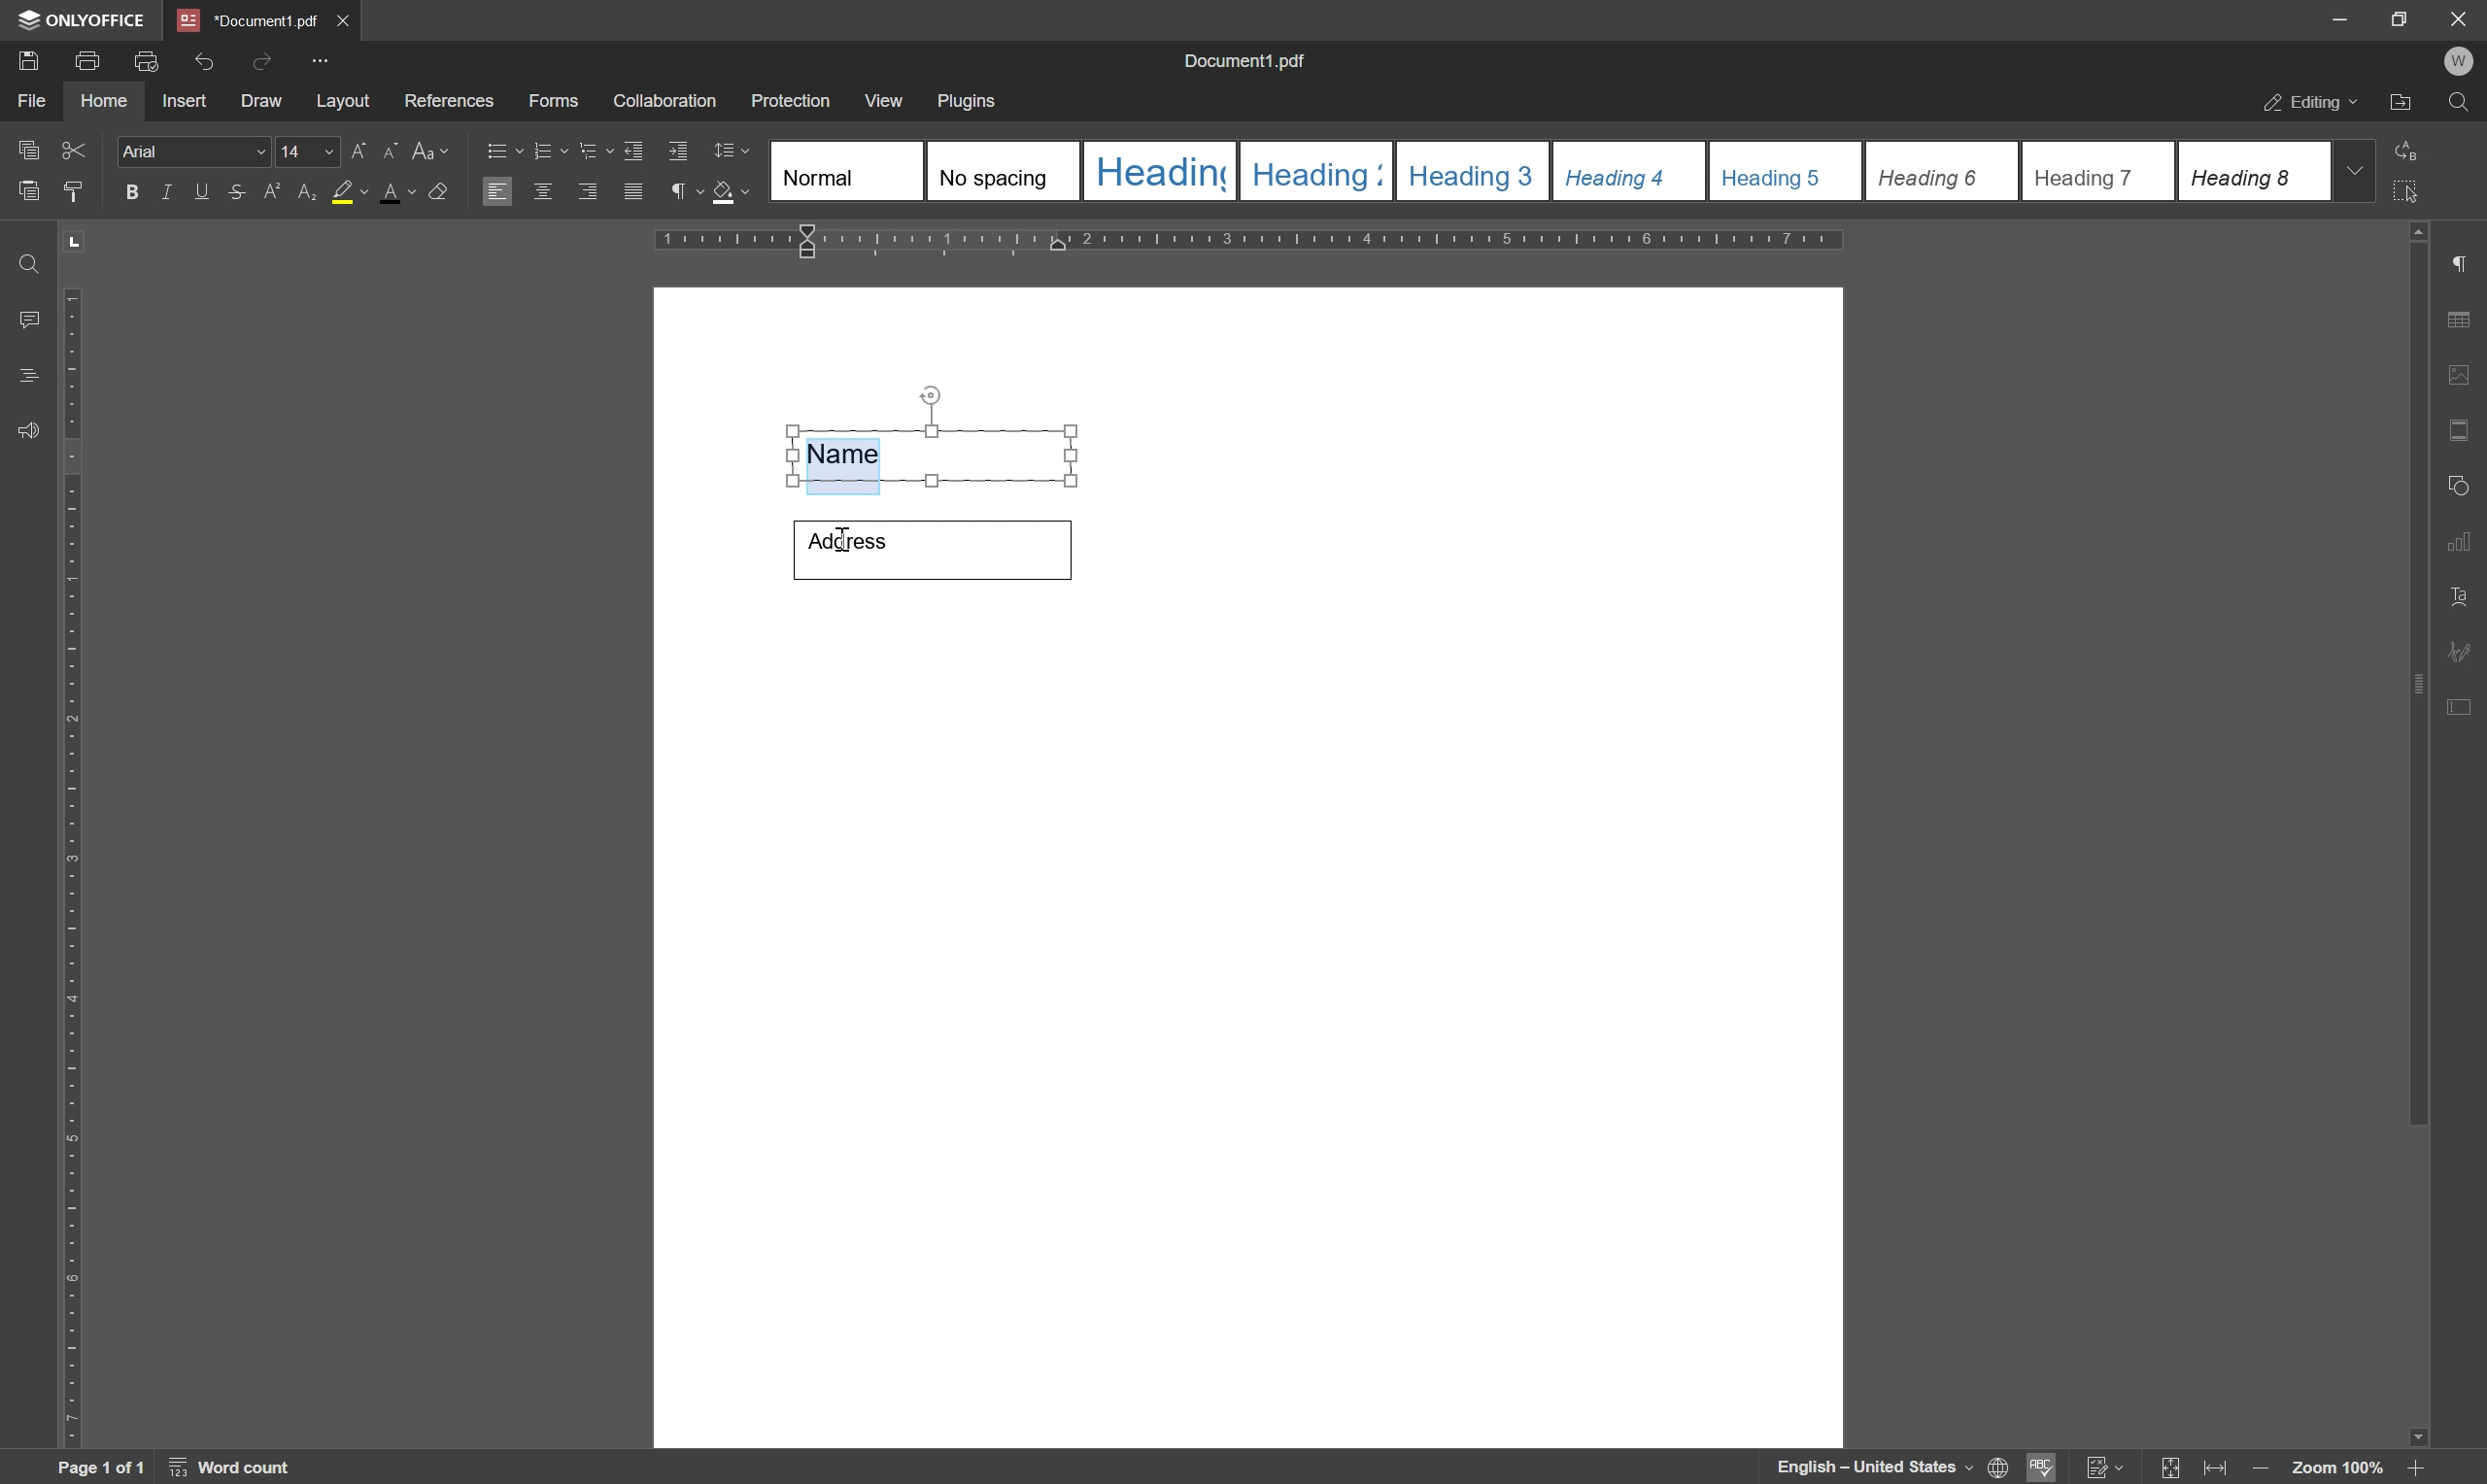 Image resolution: width=2487 pixels, height=1484 pixels. Describe the element at coordinates (2391, 18) in the screenshot. I see `restore down` at that location.